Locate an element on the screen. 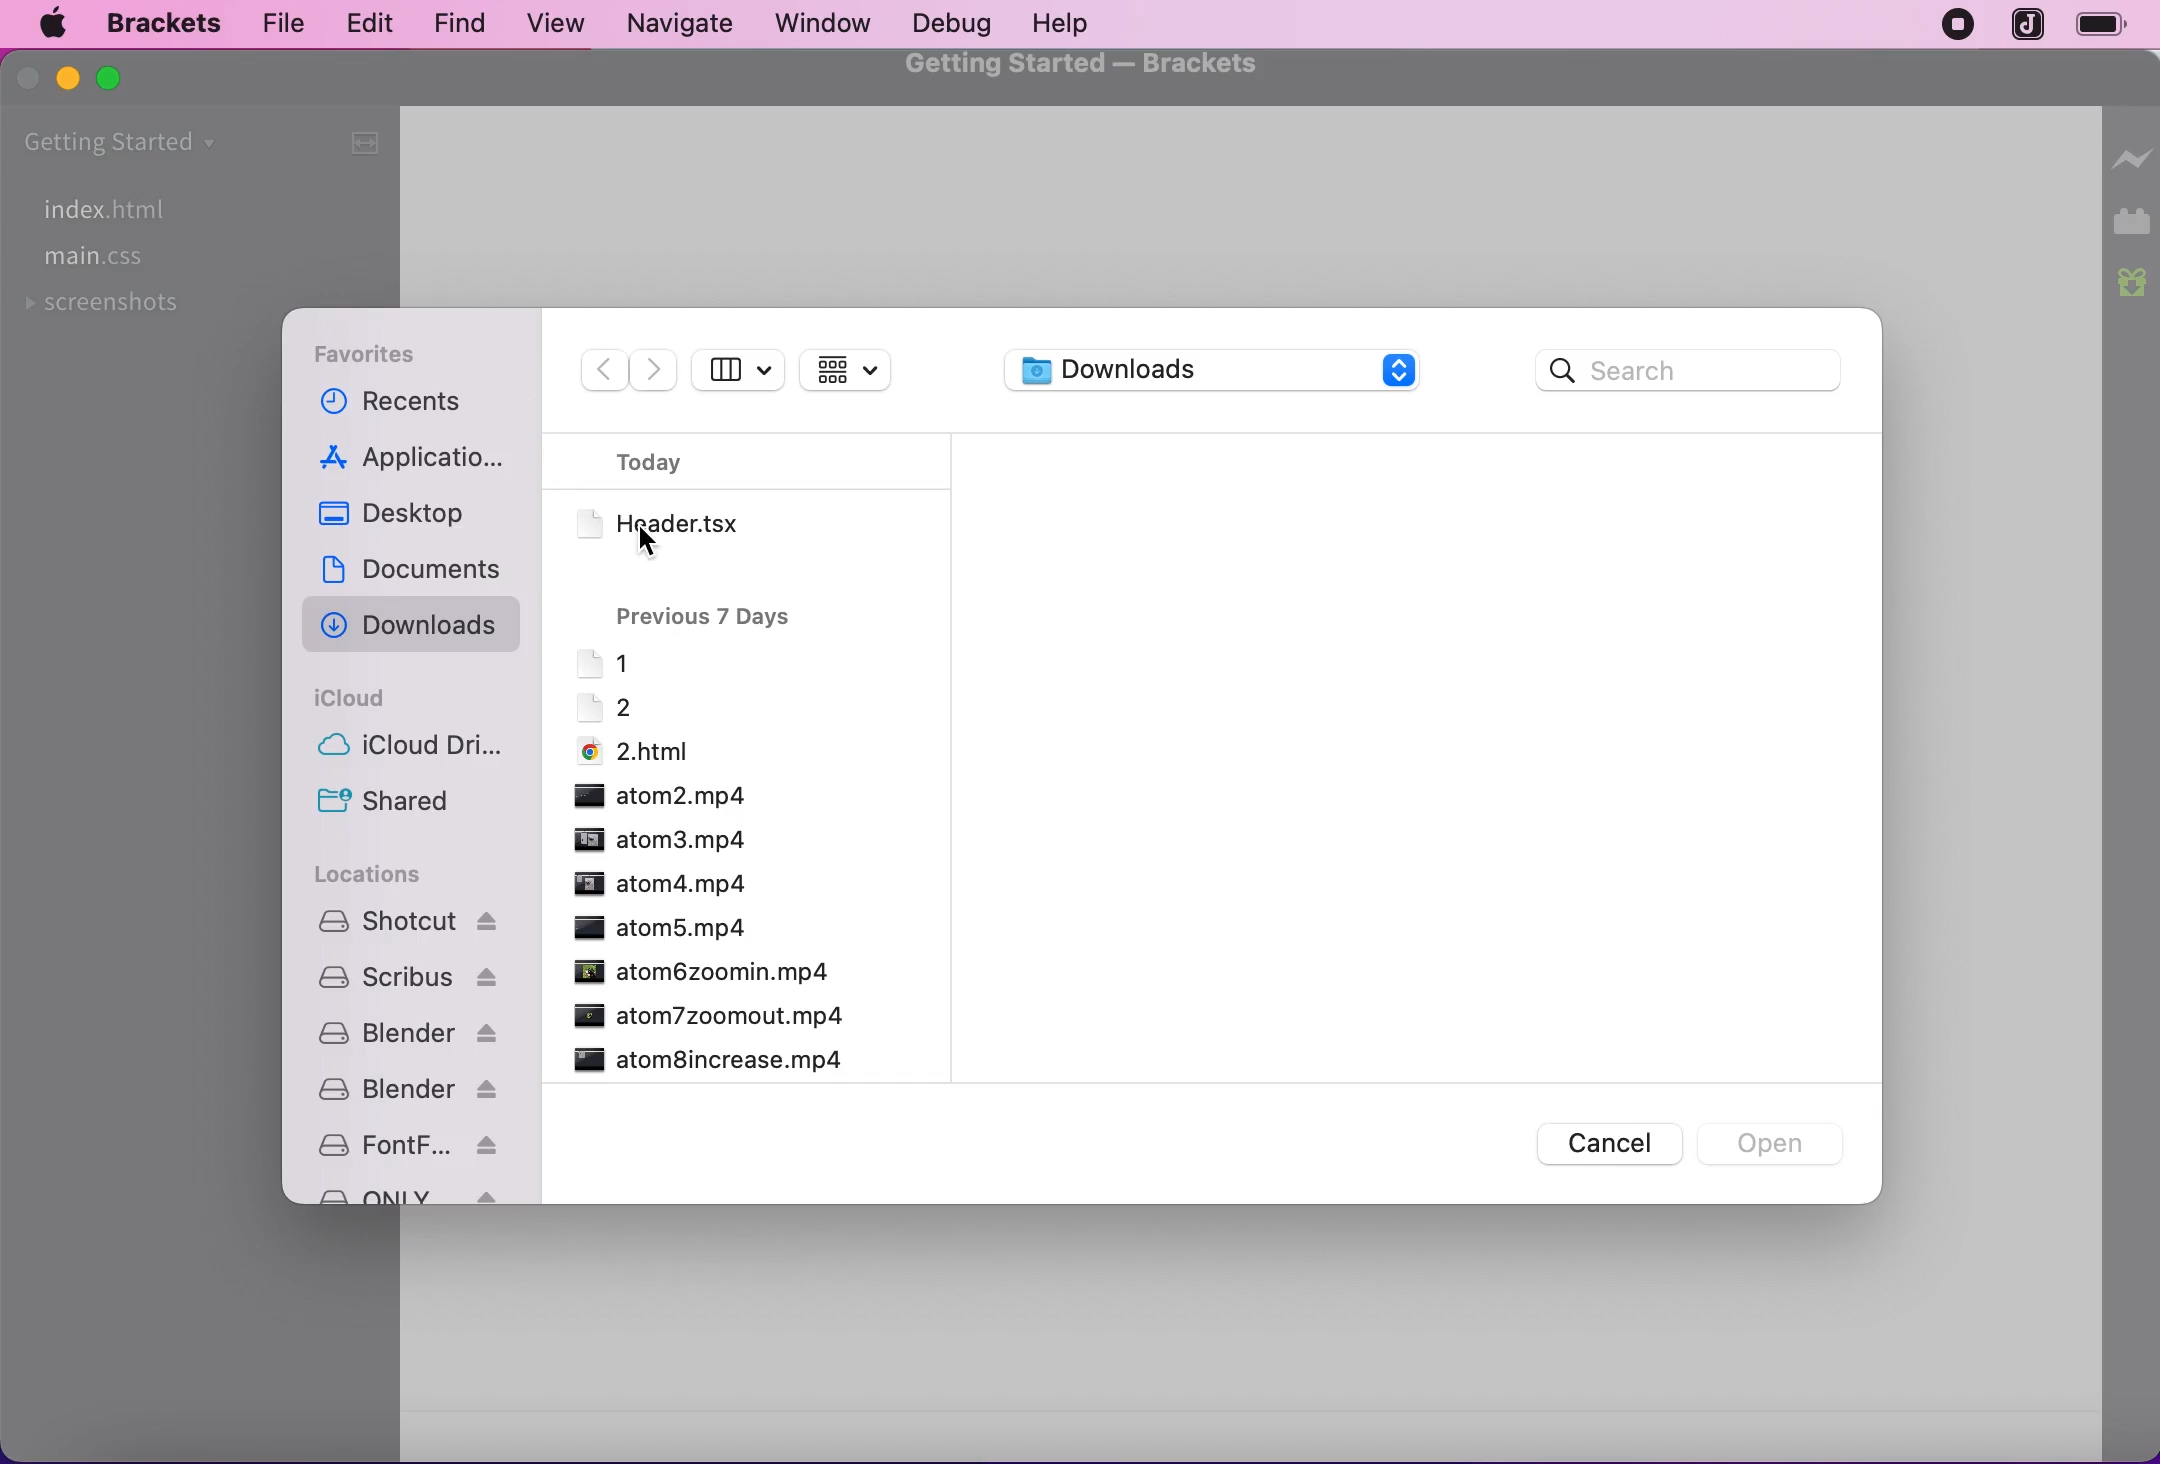 The image size is (2160, 1464). close is located at coordinates (30, 79).